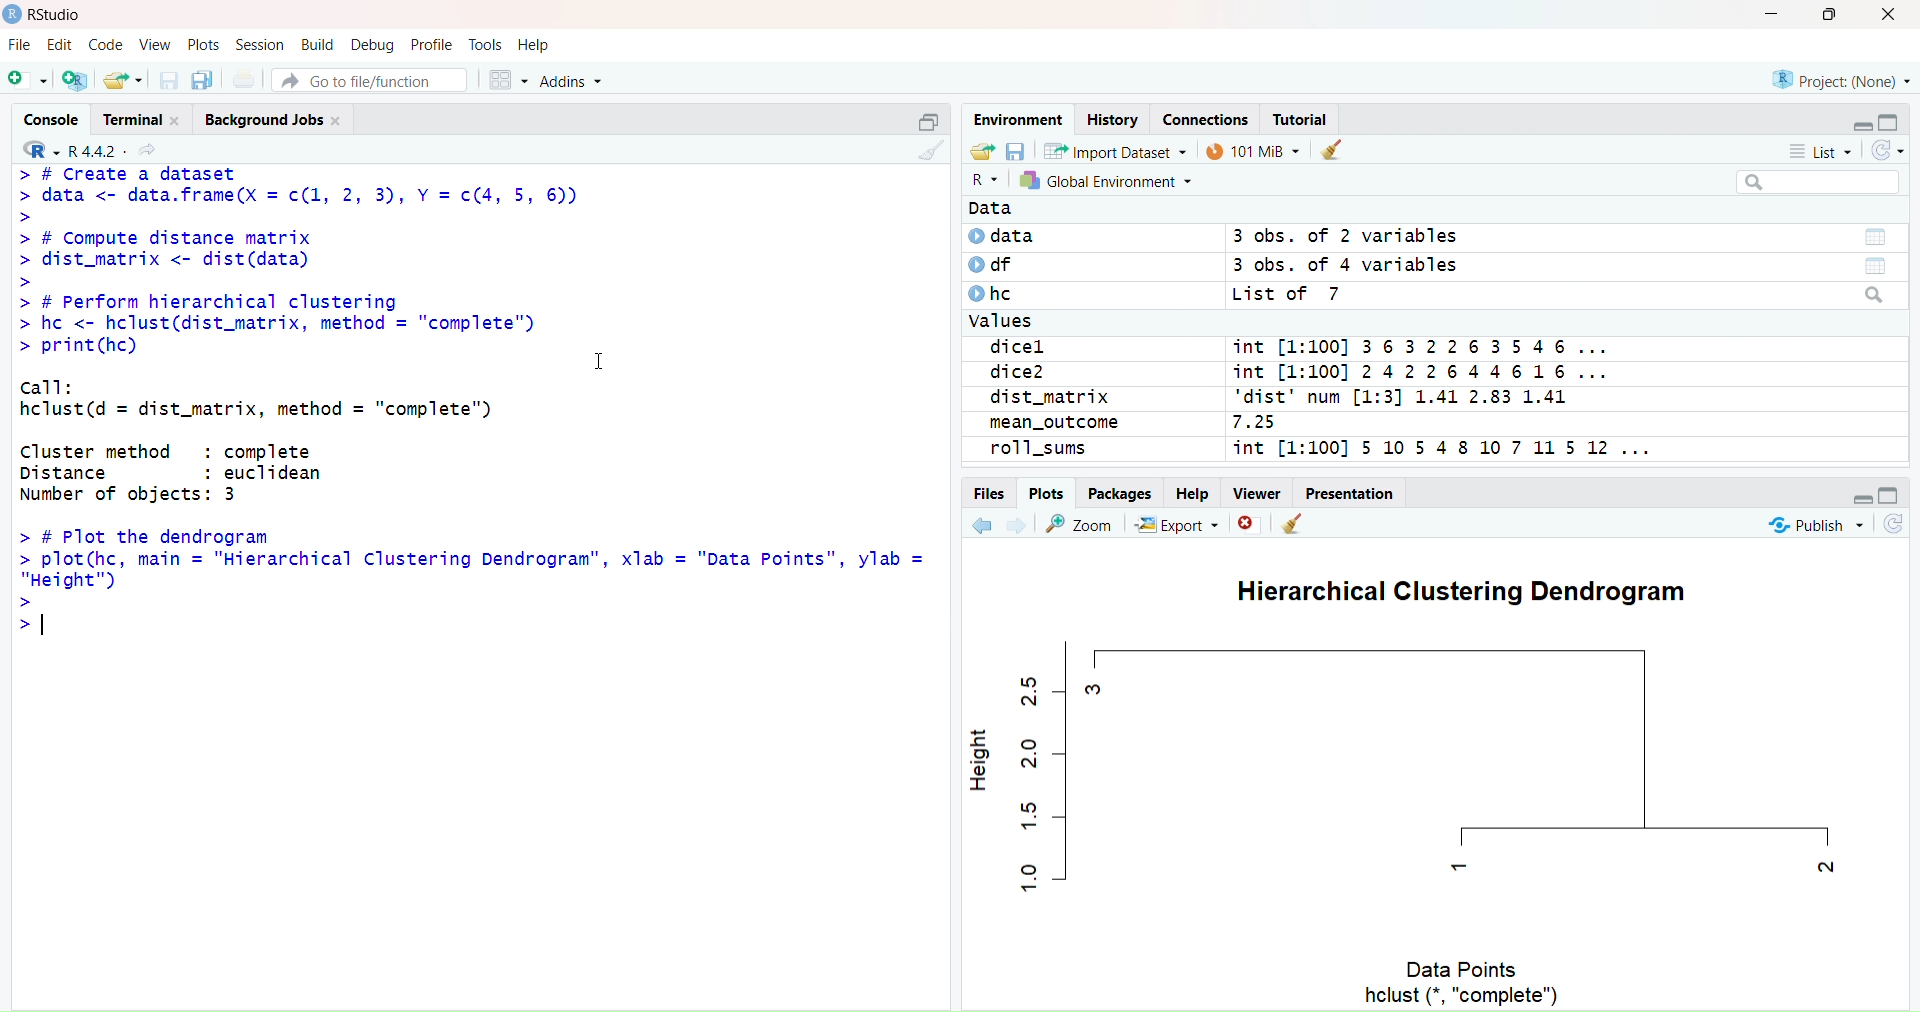 The width and height of the screenshot is (1920, 1012). What do you see at coordinates (429, 45) in the screenshot?
I see `Profile` at bounding box center [429, 45].